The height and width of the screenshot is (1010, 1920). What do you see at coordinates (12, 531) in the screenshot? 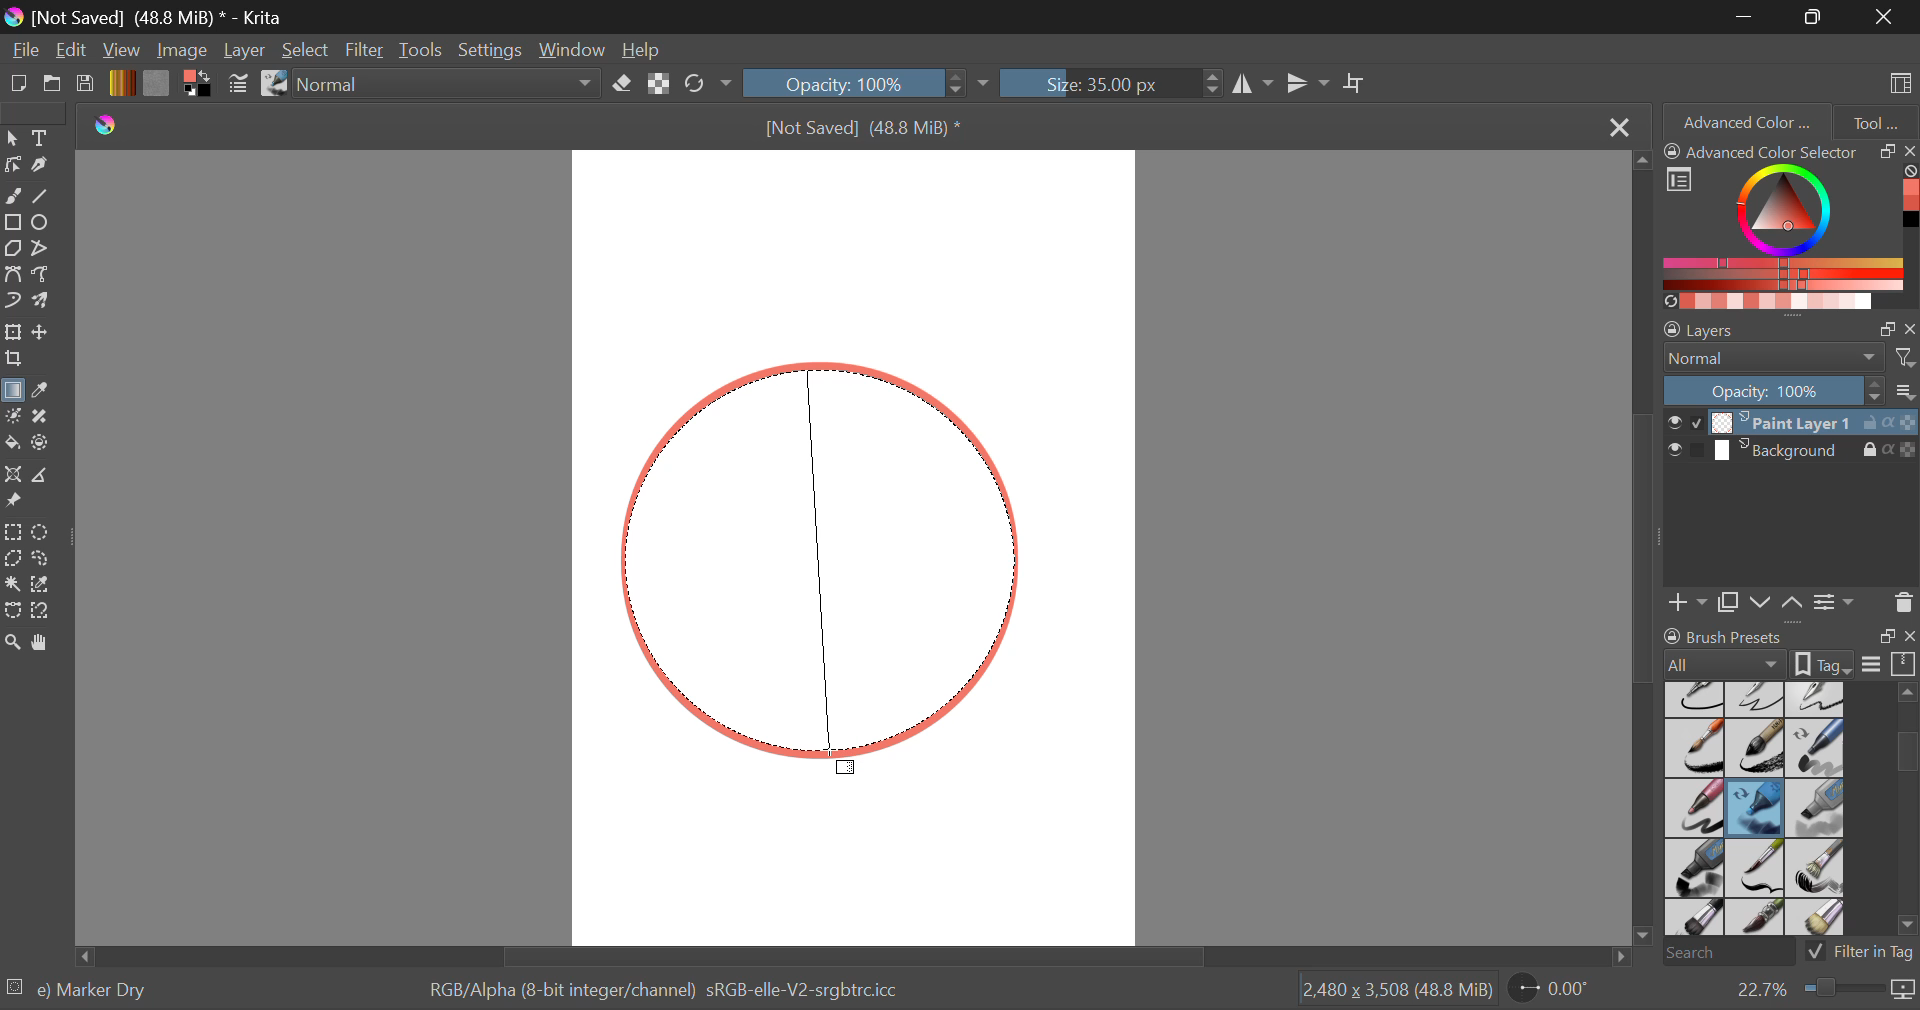
I see `Rectangle Selection Tool` at bounding box center [12, 531].